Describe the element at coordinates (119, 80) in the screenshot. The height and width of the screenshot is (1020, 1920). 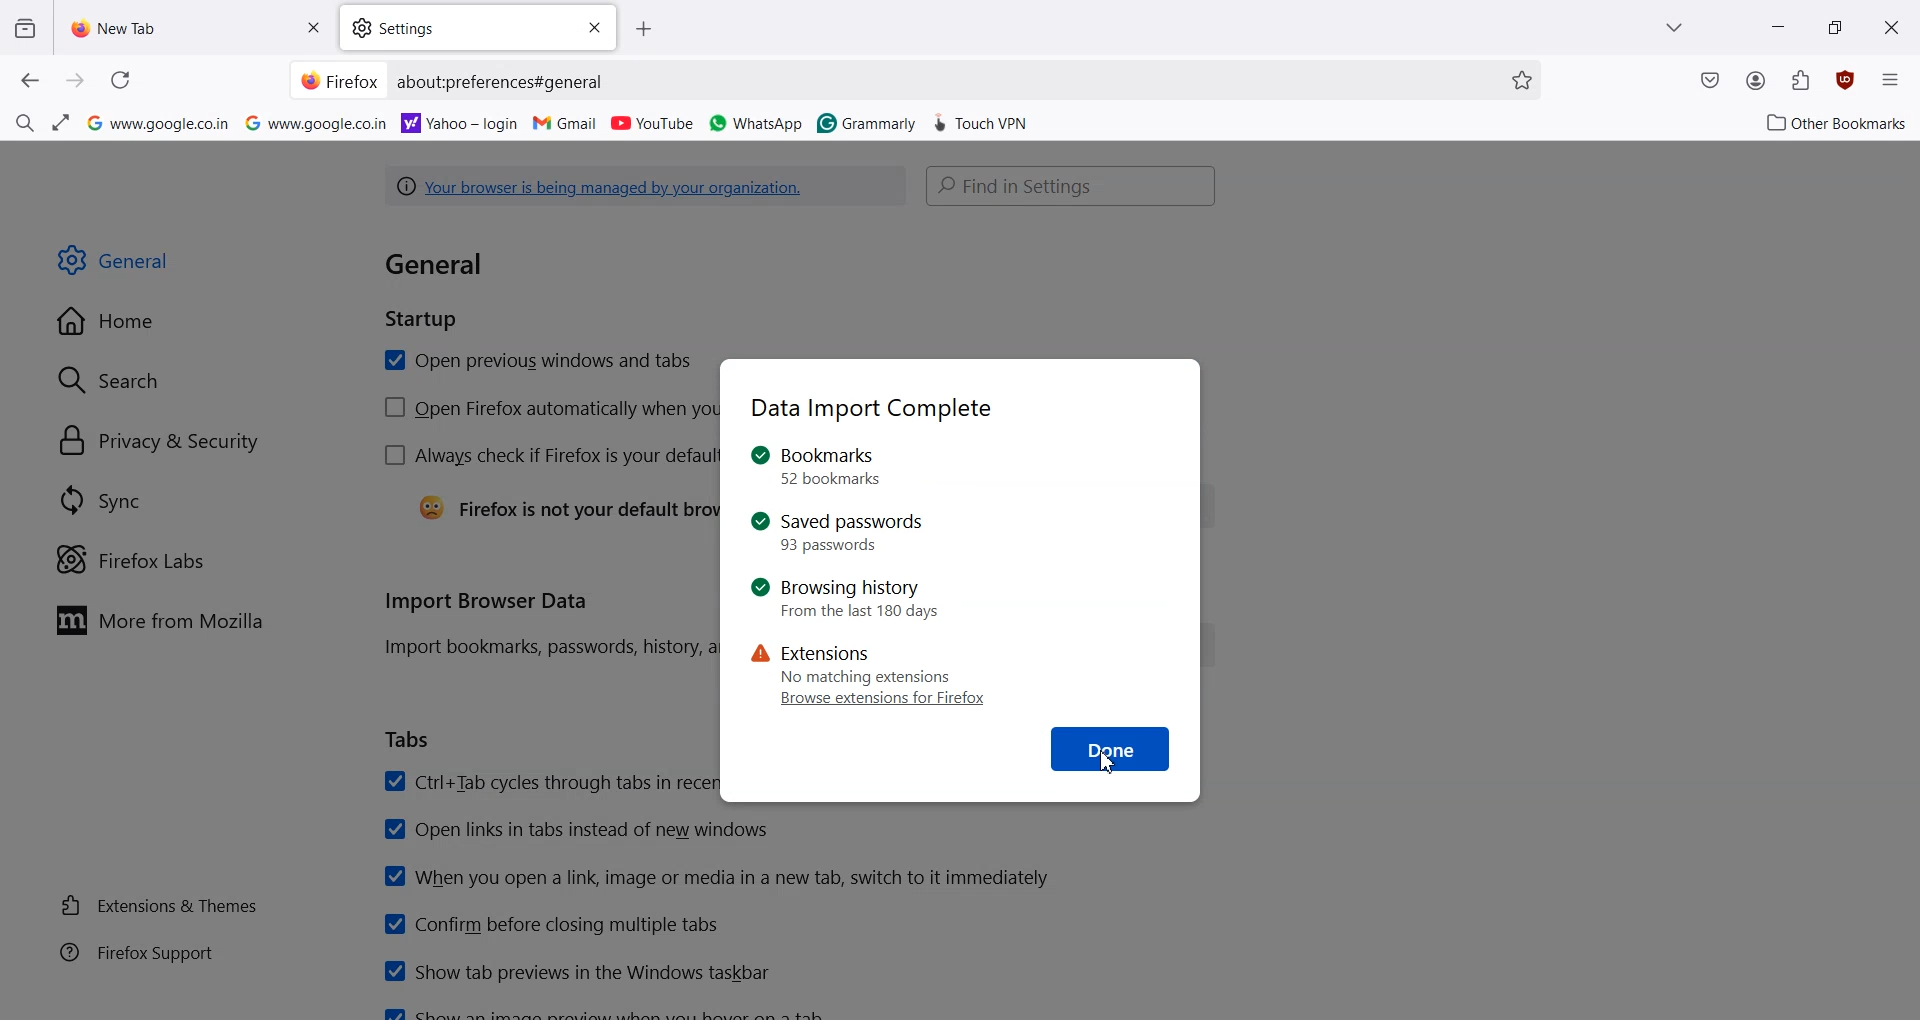
I see `Refresh` at that location.